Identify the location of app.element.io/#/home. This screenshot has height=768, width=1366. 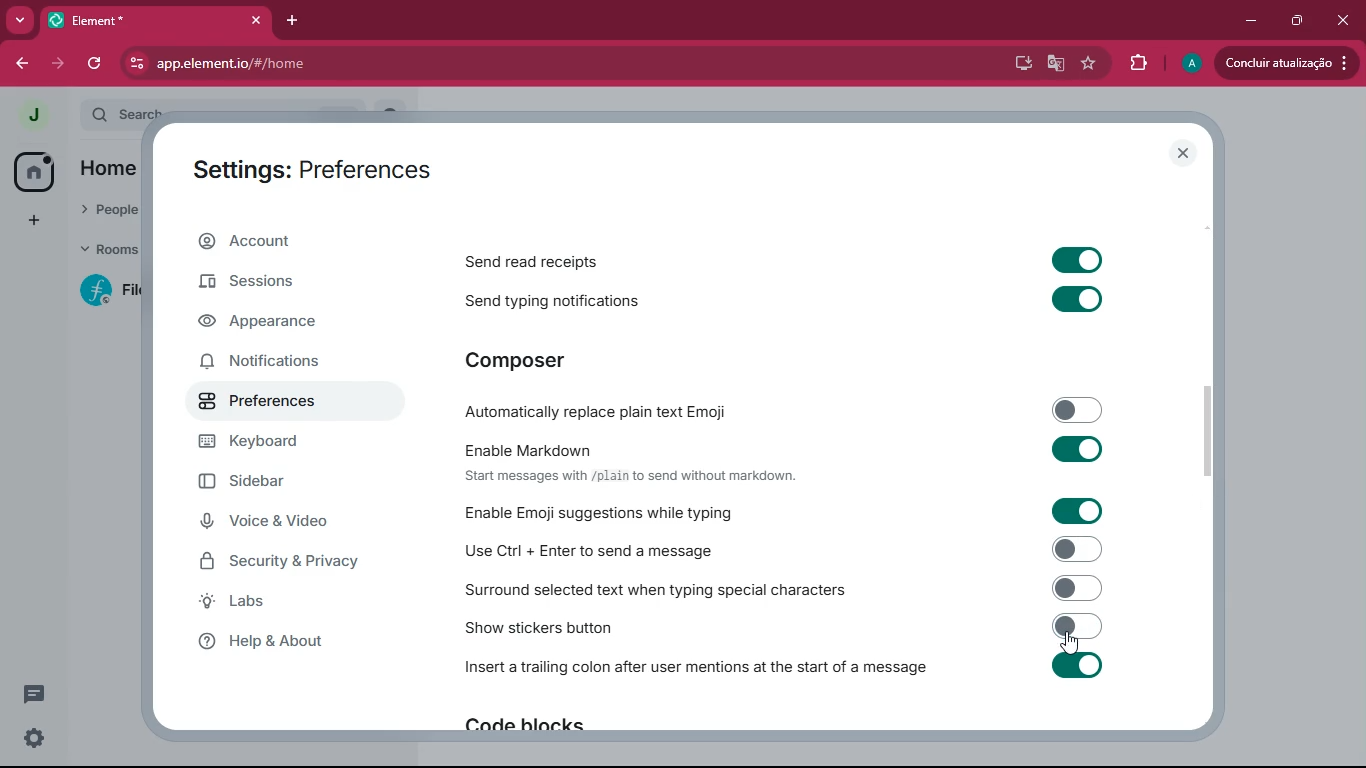
(365, 63).